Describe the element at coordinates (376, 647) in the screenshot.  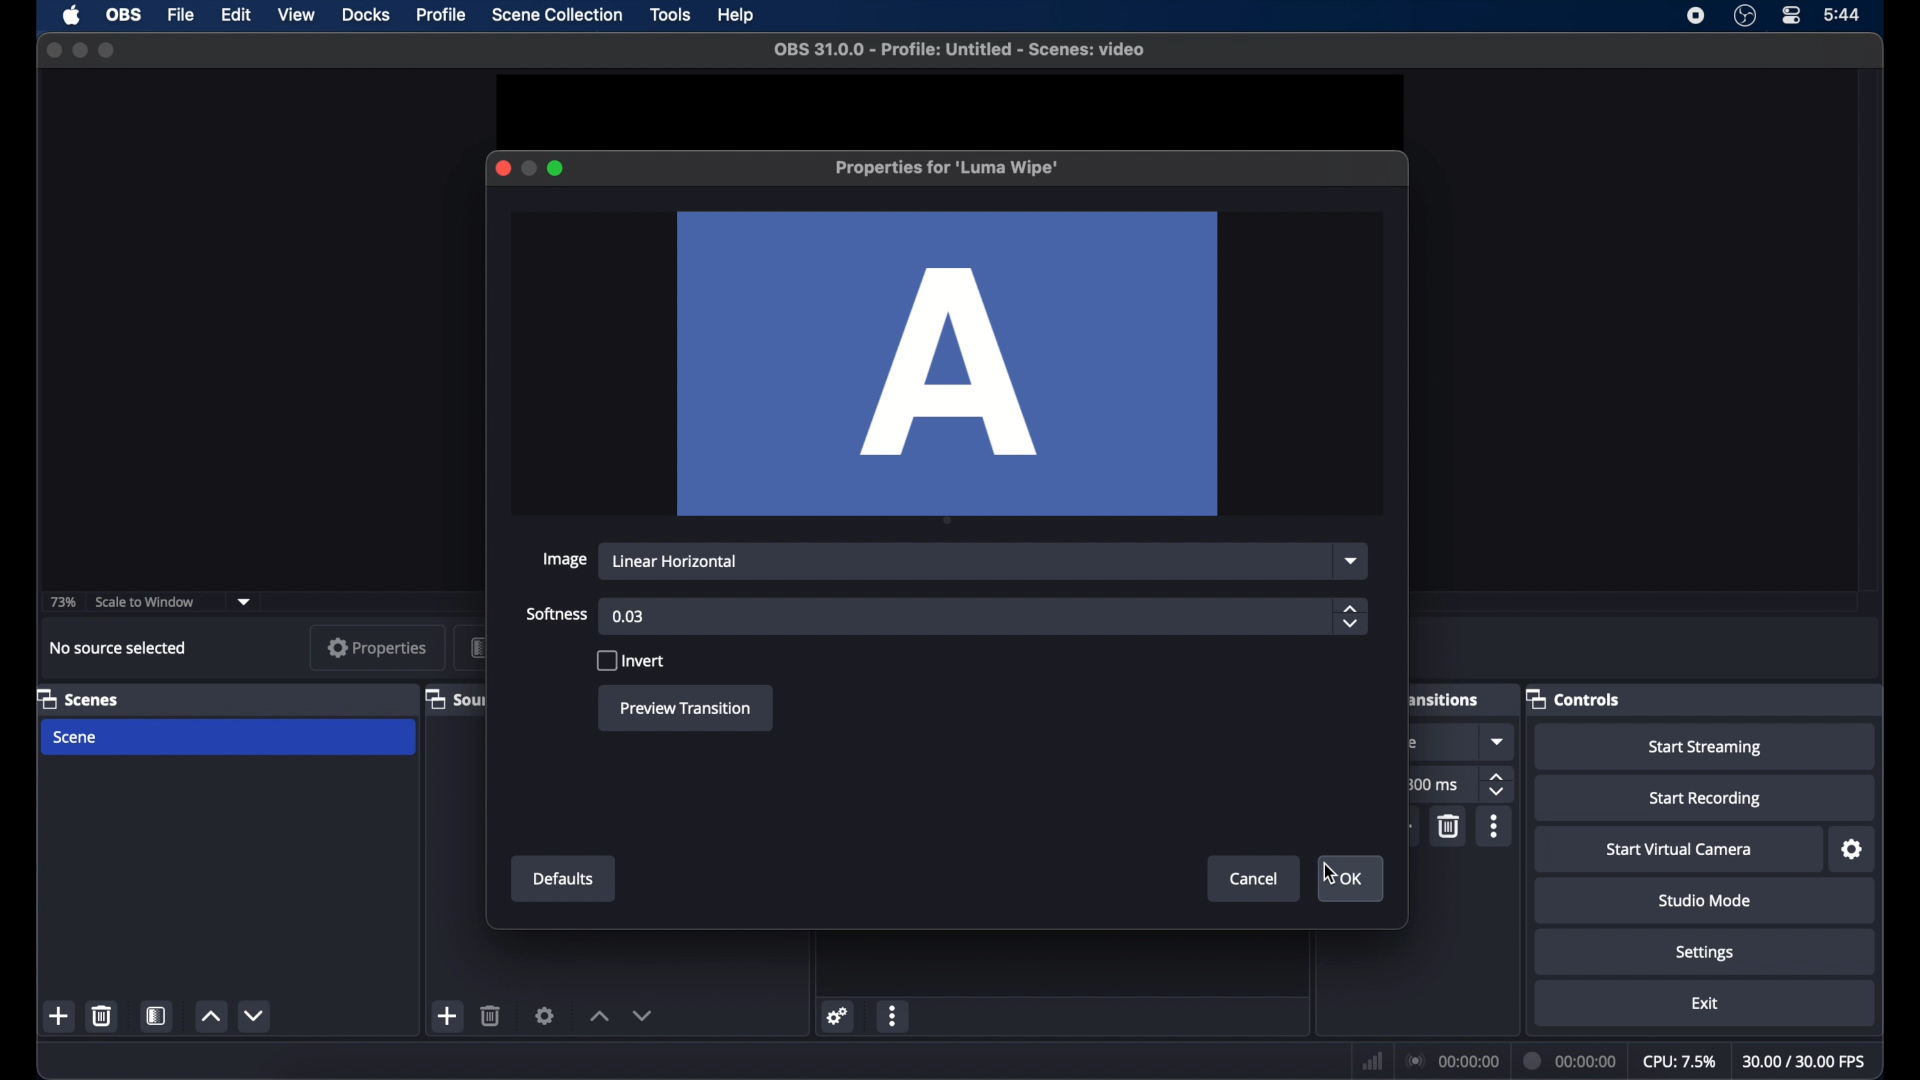
I see `properties` at that location.